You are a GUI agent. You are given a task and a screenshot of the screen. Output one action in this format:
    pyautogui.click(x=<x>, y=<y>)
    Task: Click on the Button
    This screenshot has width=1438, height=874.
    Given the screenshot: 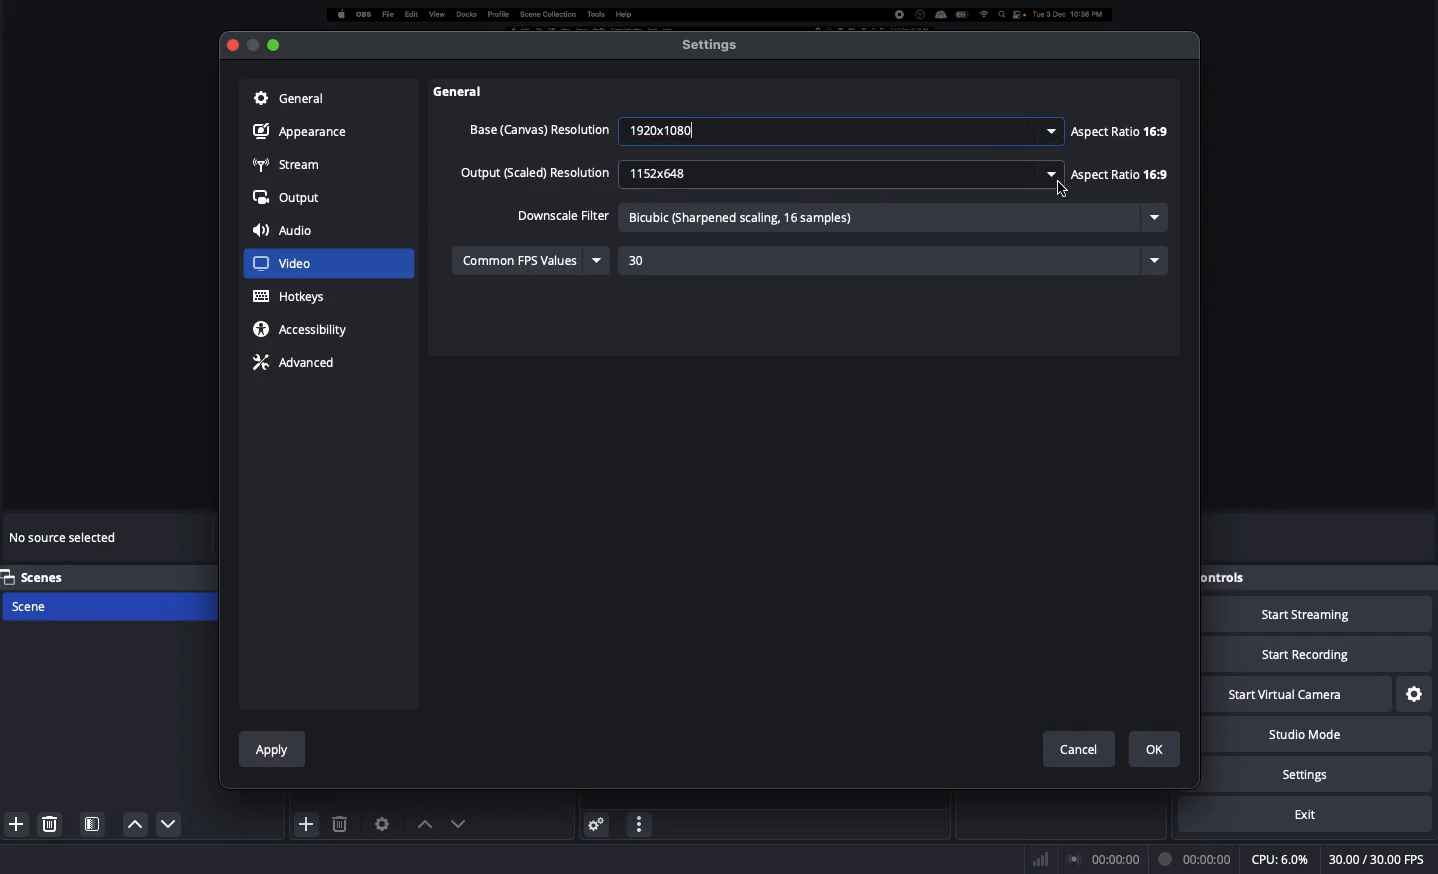 What is the action you would take?
    pyautogui.click(x=252, y=45)
    